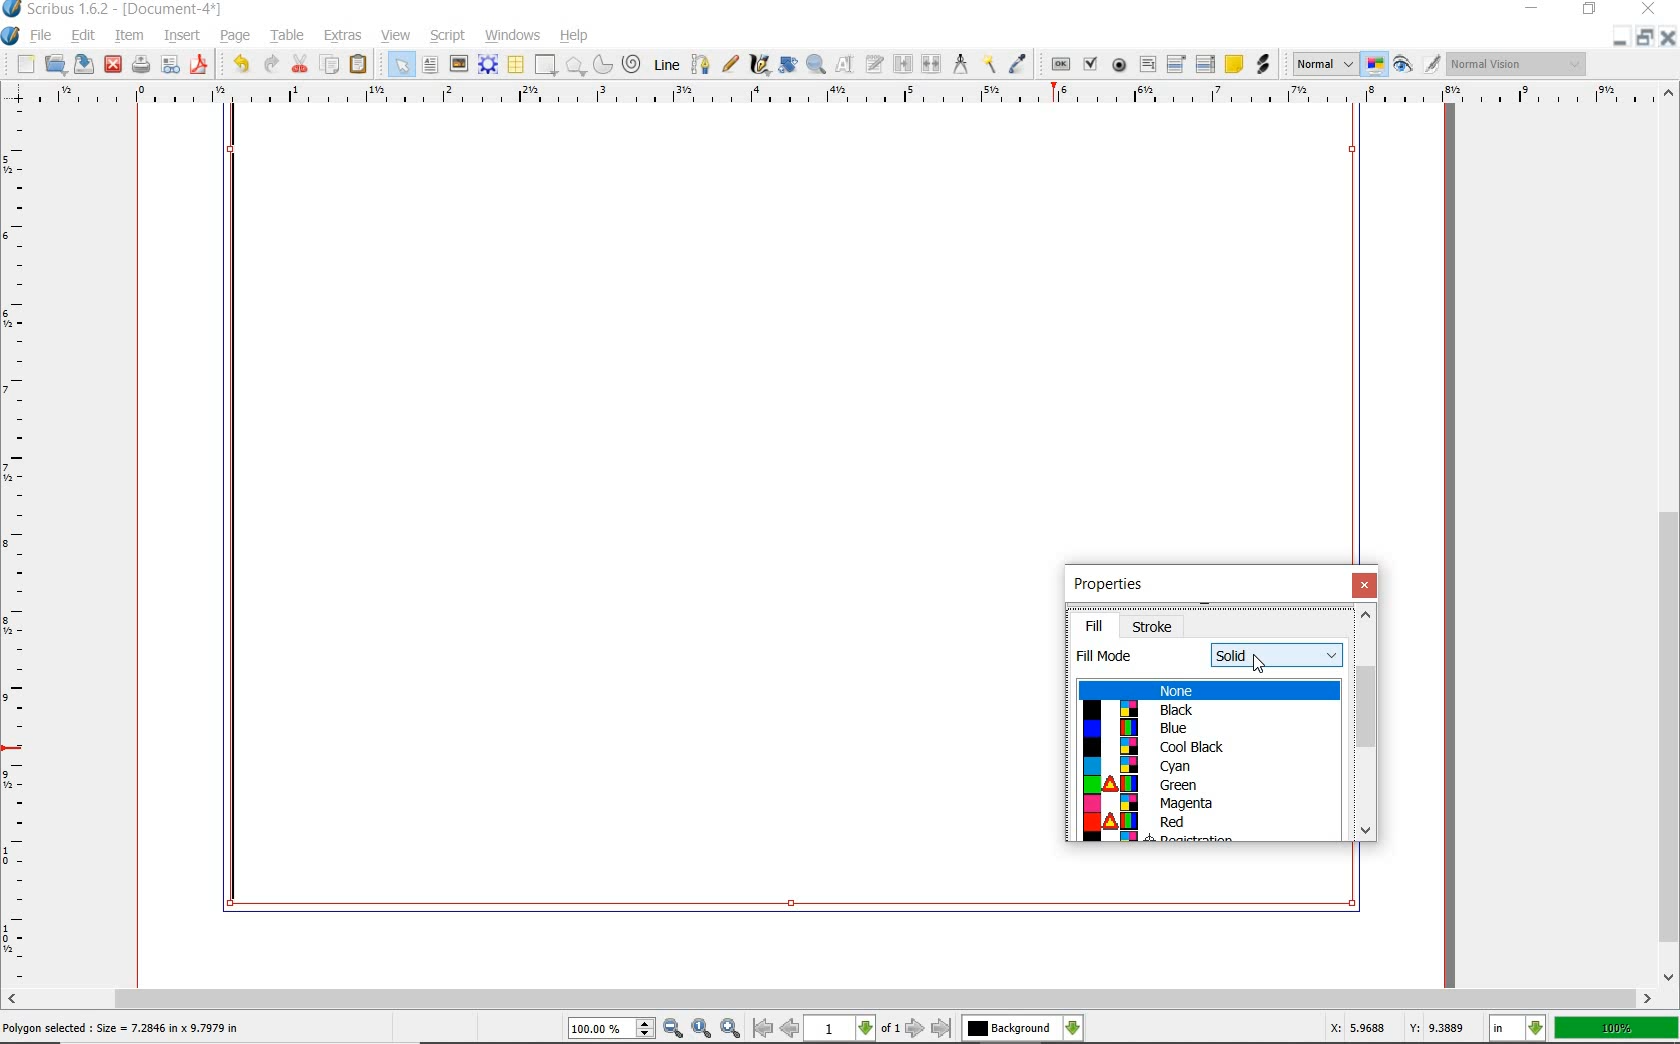 This screenshot has width=1680, height=1044. What do you see at coordinates (1589, 11) in the screenshot?
I see `restore` at bounding box center [1589, 11].